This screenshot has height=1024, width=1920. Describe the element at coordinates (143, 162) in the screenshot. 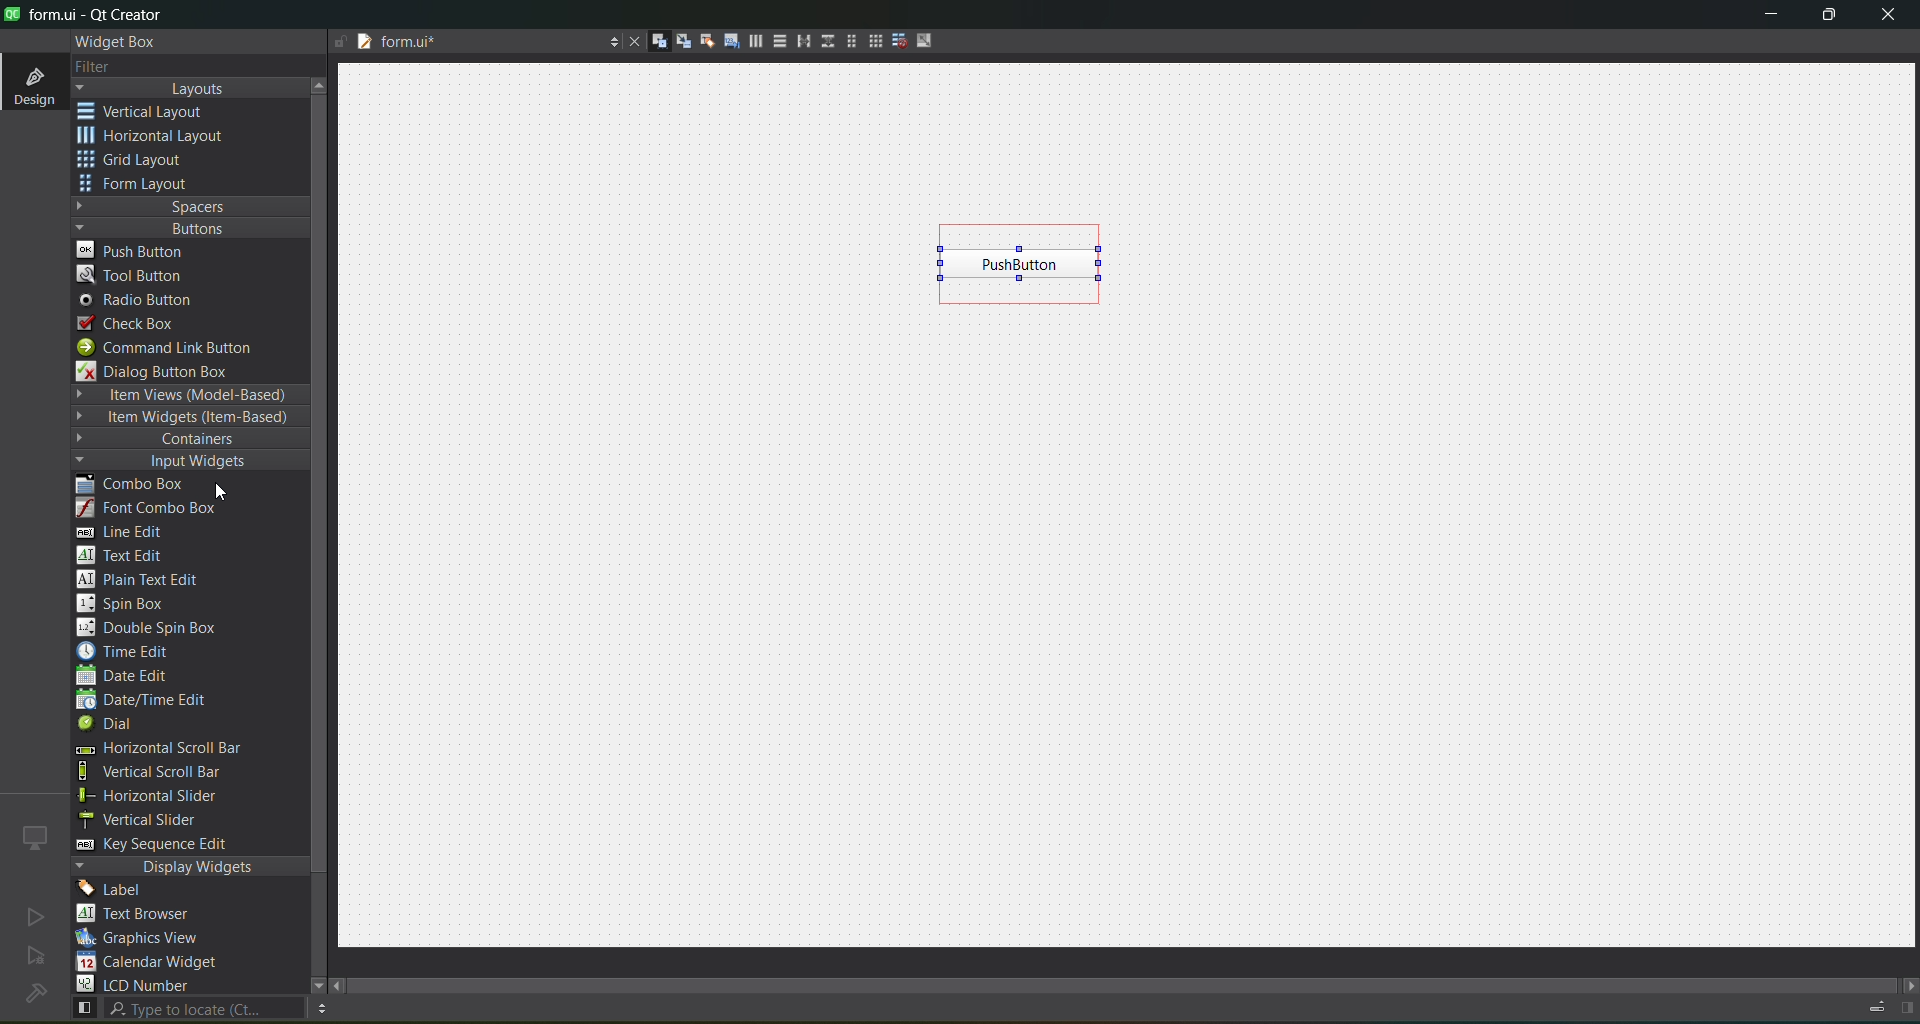

I see `grid` at that location.